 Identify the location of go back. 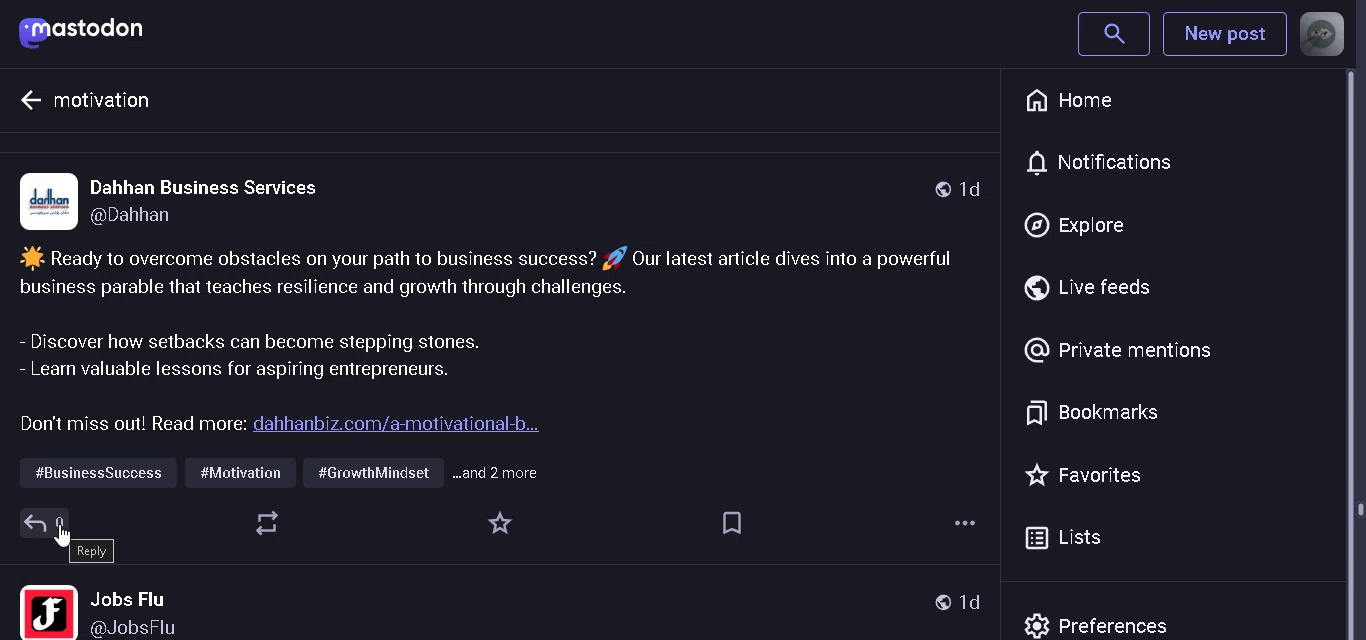
(28, 103).